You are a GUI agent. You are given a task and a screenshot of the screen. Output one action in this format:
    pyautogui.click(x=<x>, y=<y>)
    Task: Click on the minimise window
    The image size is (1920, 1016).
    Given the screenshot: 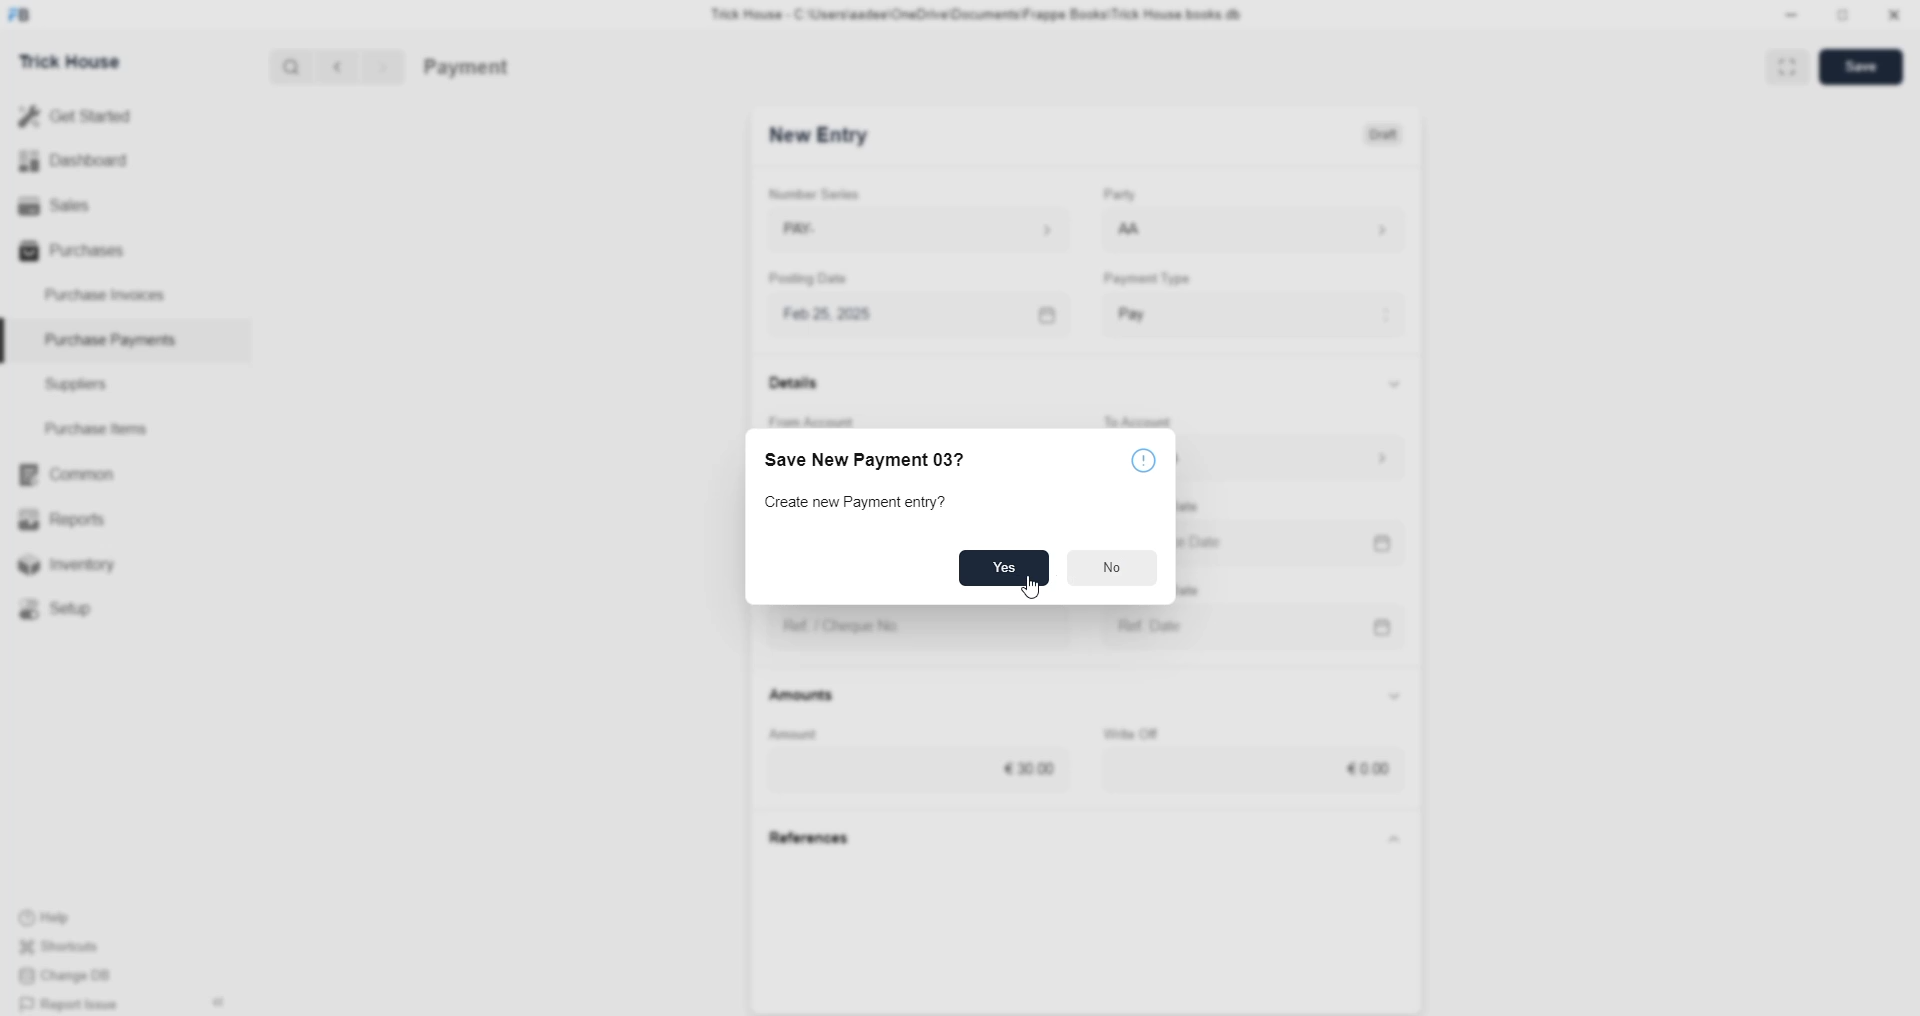 What is the action you would take?
    pyautogui.click(x=1841, y=17)
    